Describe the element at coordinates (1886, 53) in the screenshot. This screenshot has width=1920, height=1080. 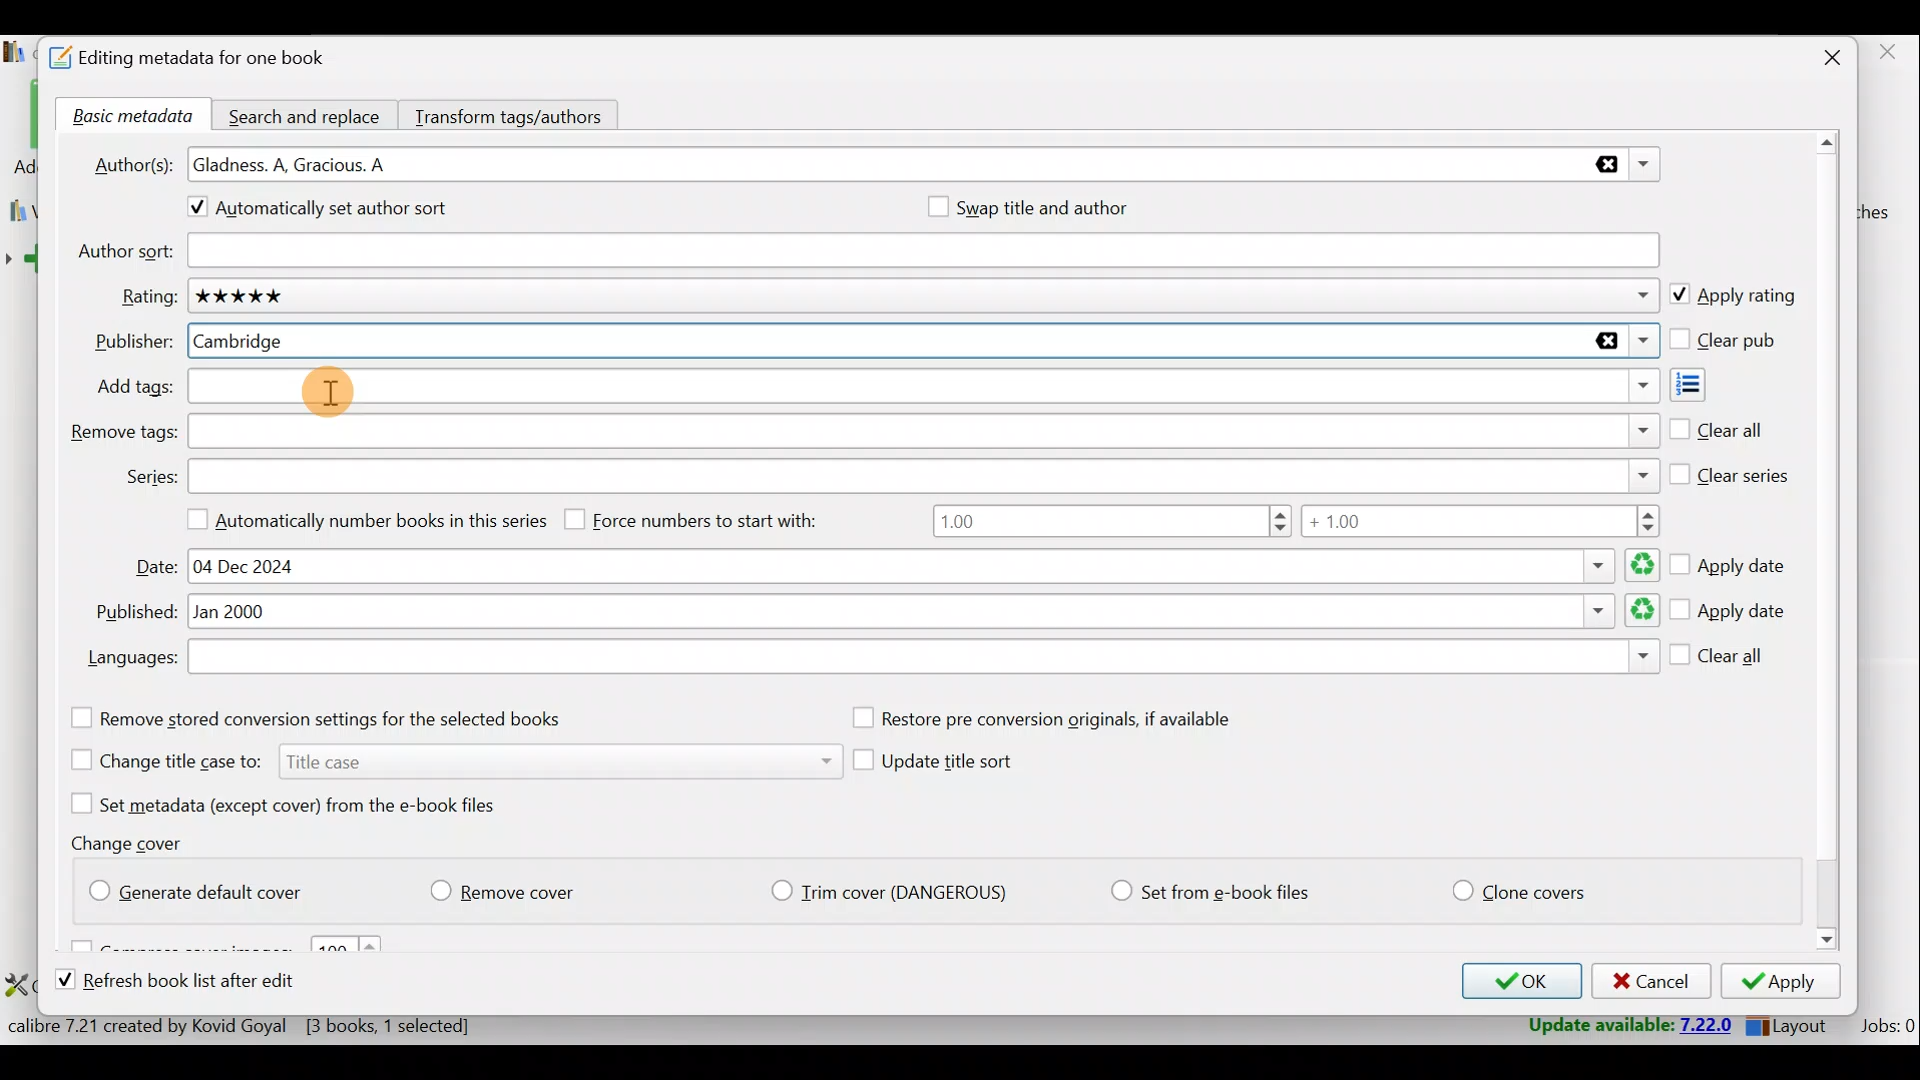
I see `close` at that location.